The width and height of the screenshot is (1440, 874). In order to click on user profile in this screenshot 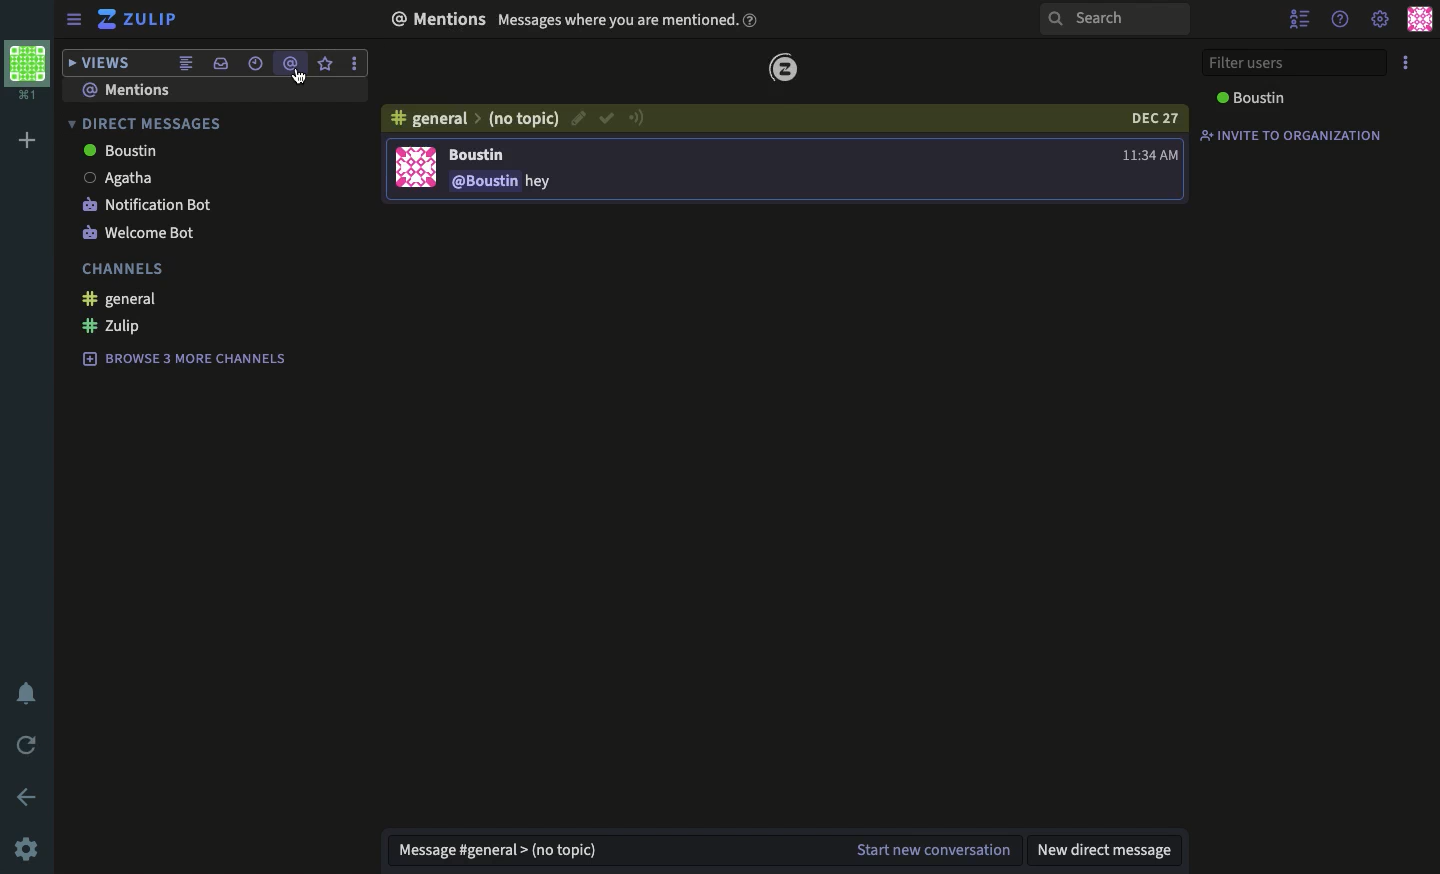, I will do `click(415, 167)`.